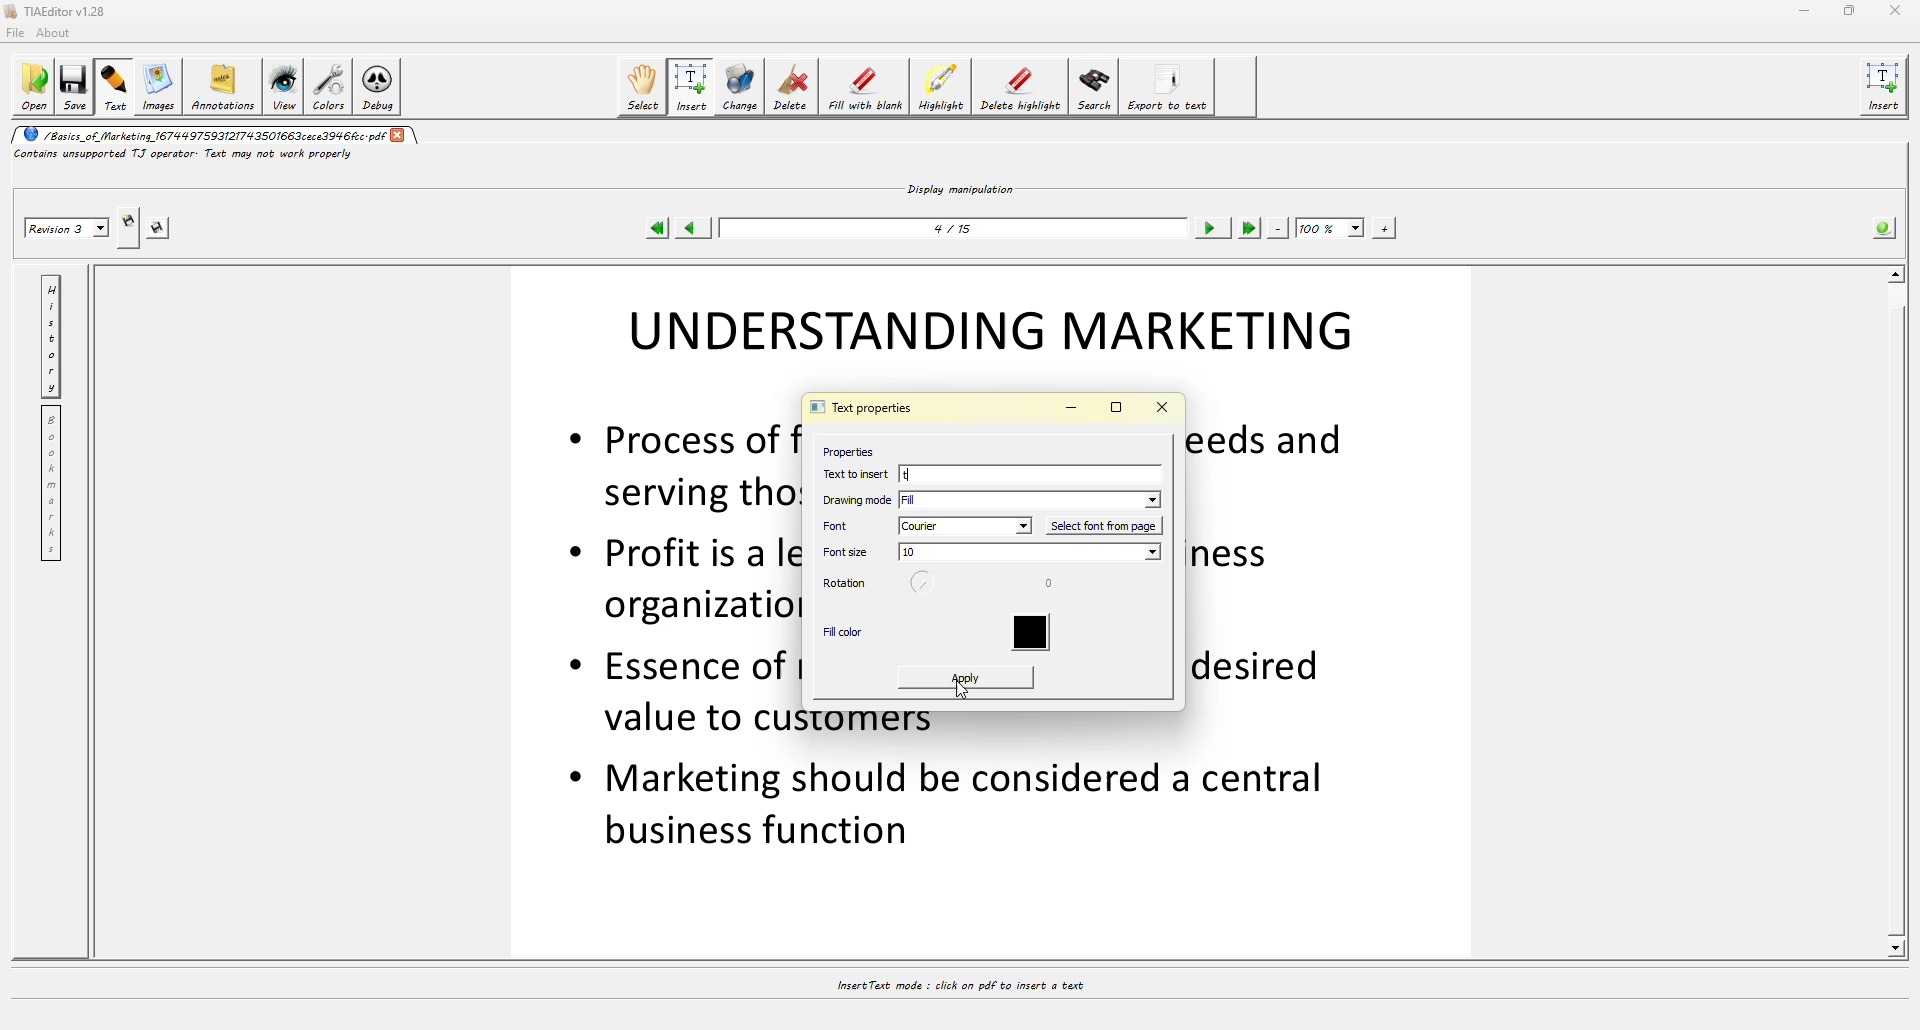  Describe the element at coordinates (1884, 226) in the screenshot. I see `info about pdf` at that location.